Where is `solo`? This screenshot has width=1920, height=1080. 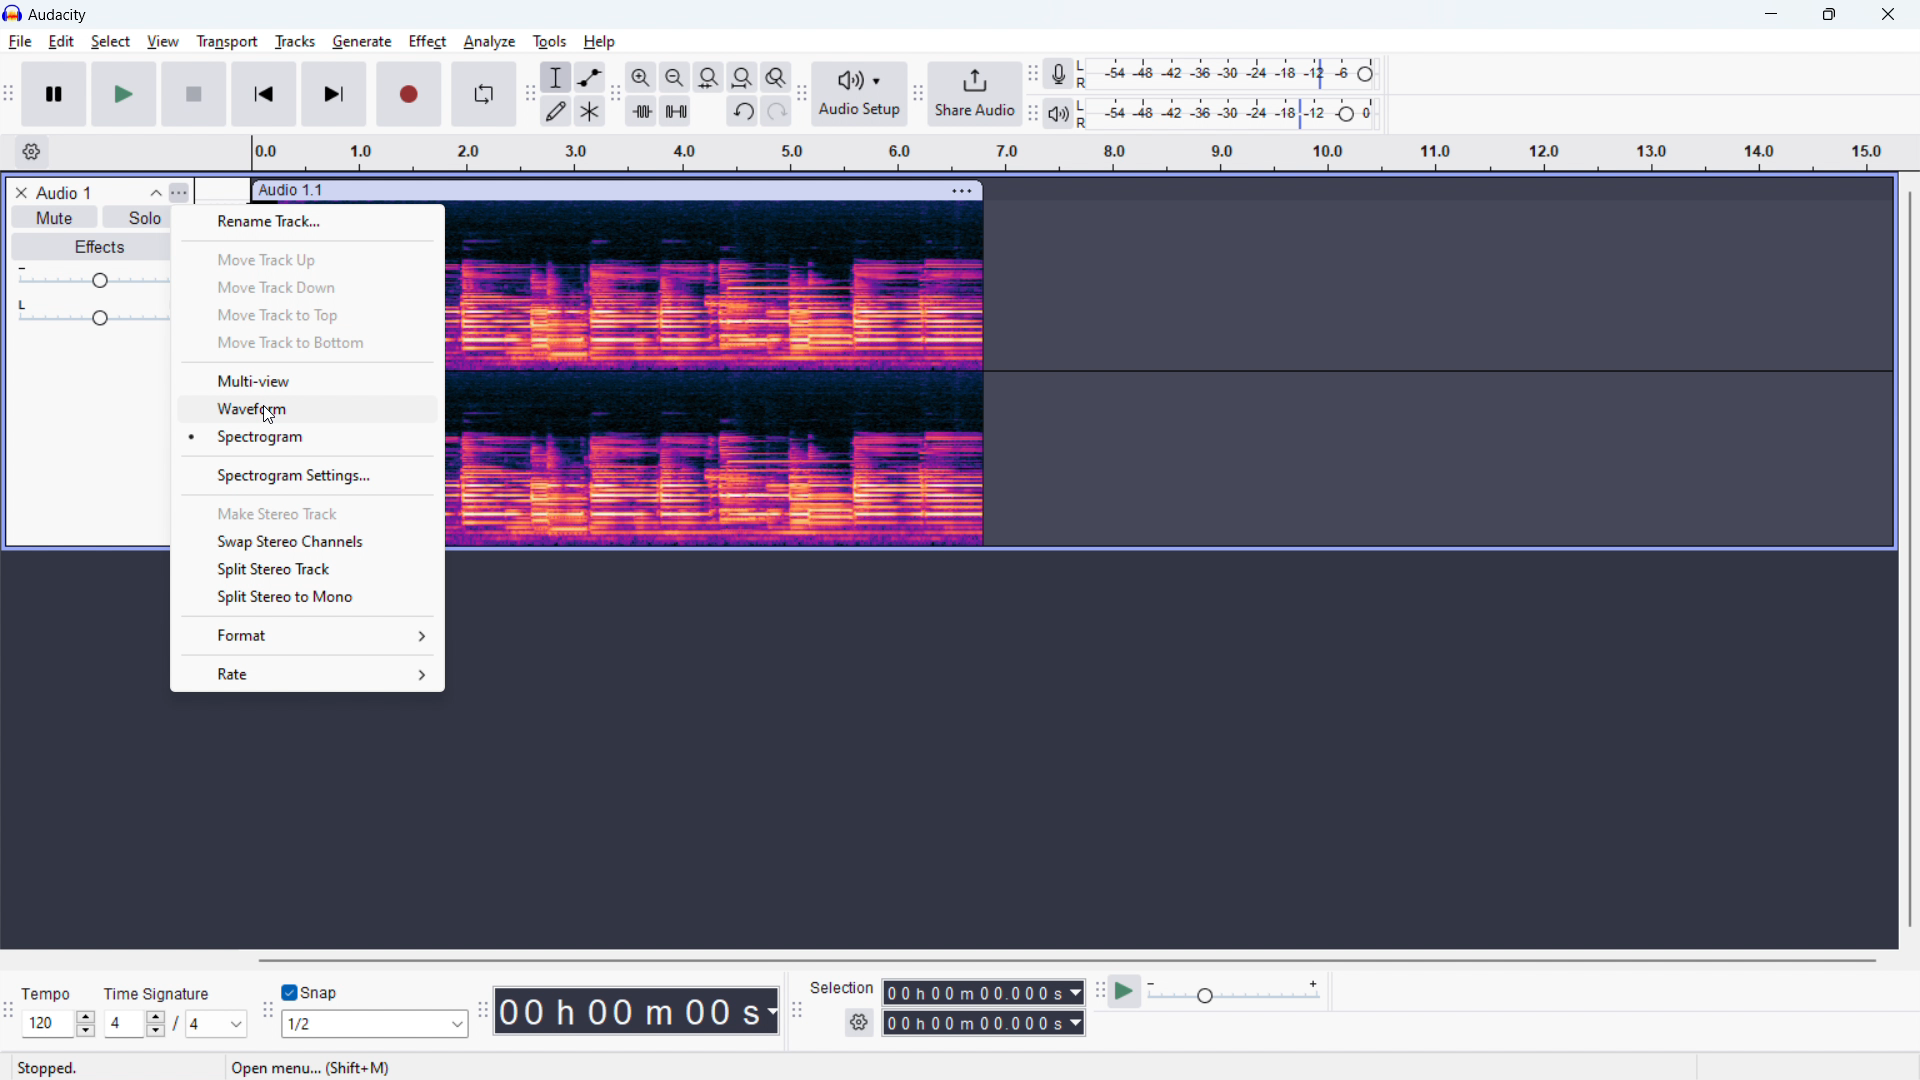 solo is located at coordinates (145, 217).